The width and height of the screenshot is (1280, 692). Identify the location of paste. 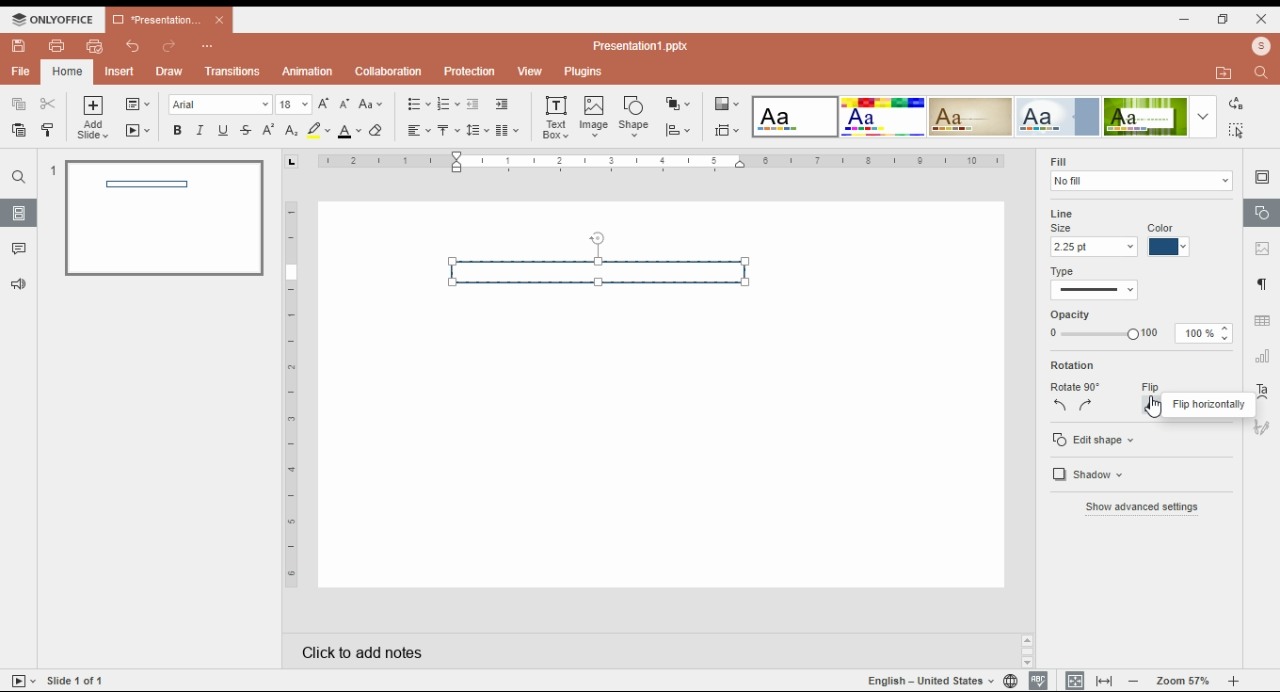
(20, 129).